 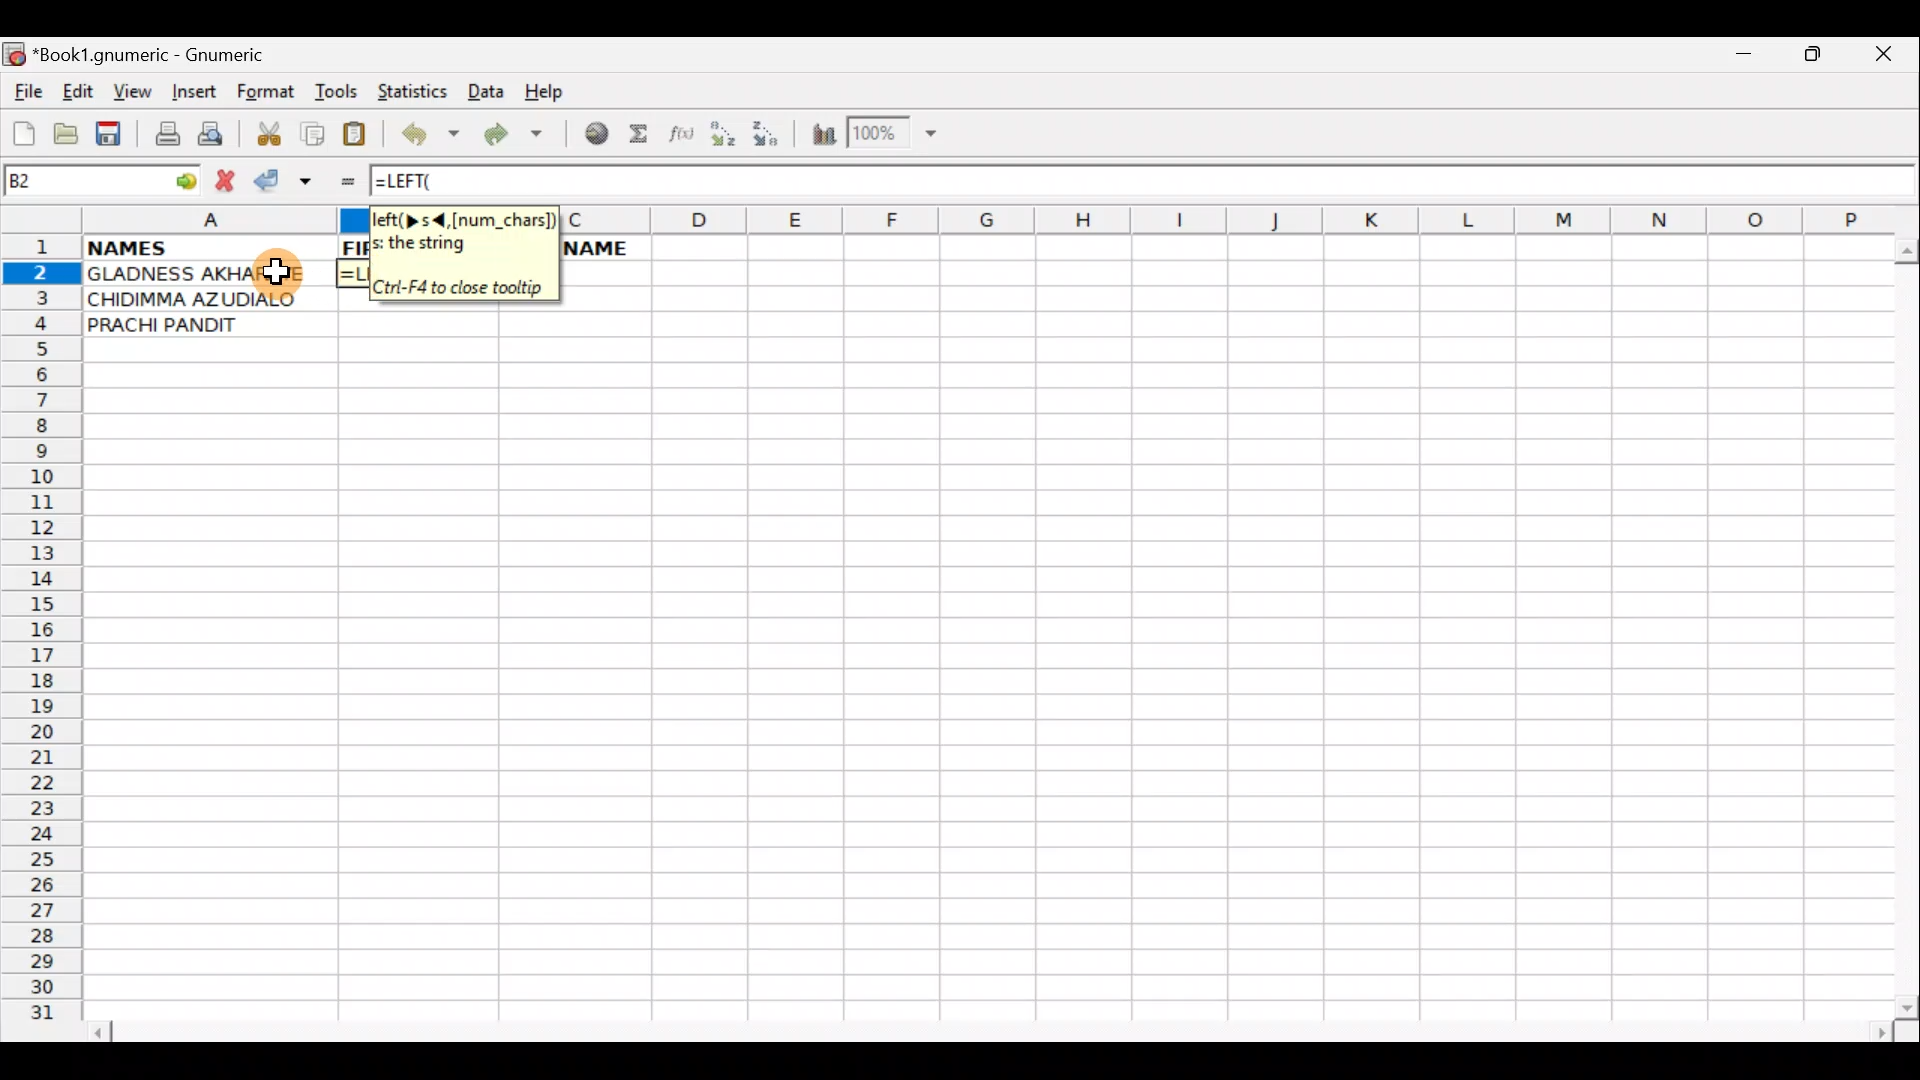 I want to click on Print file, so click(x=162, y=136).